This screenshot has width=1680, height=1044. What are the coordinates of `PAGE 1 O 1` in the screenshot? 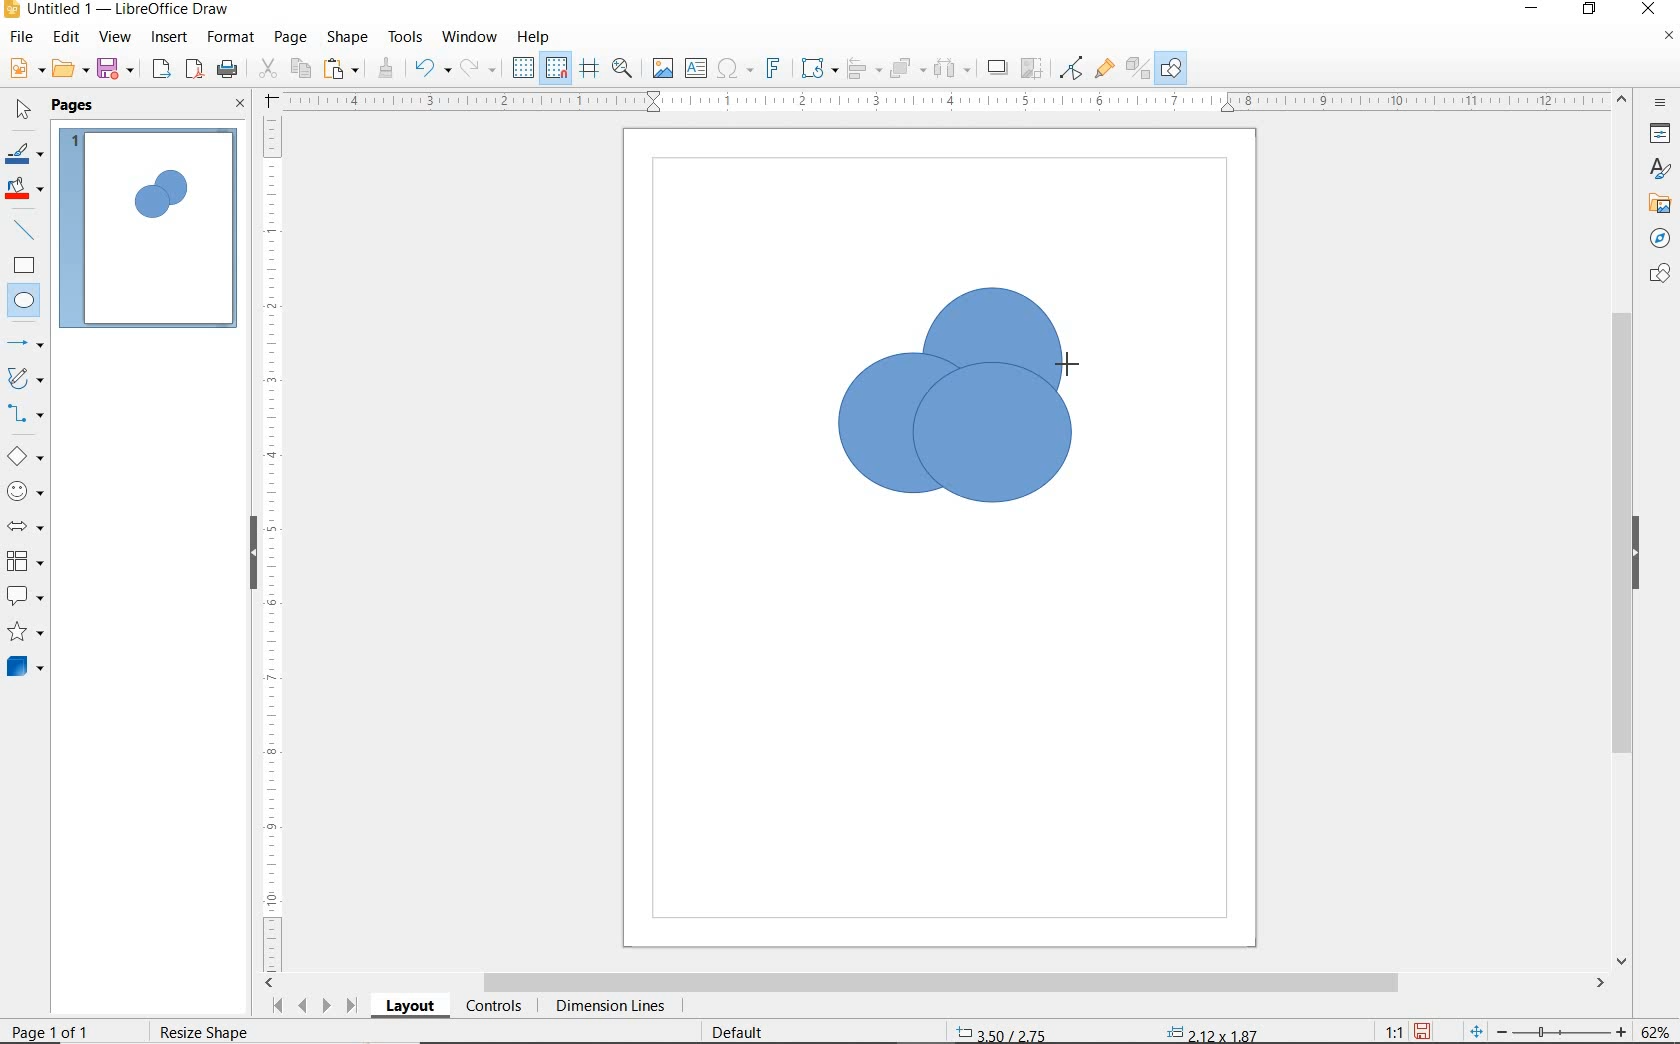 It's located at (65, 1024).